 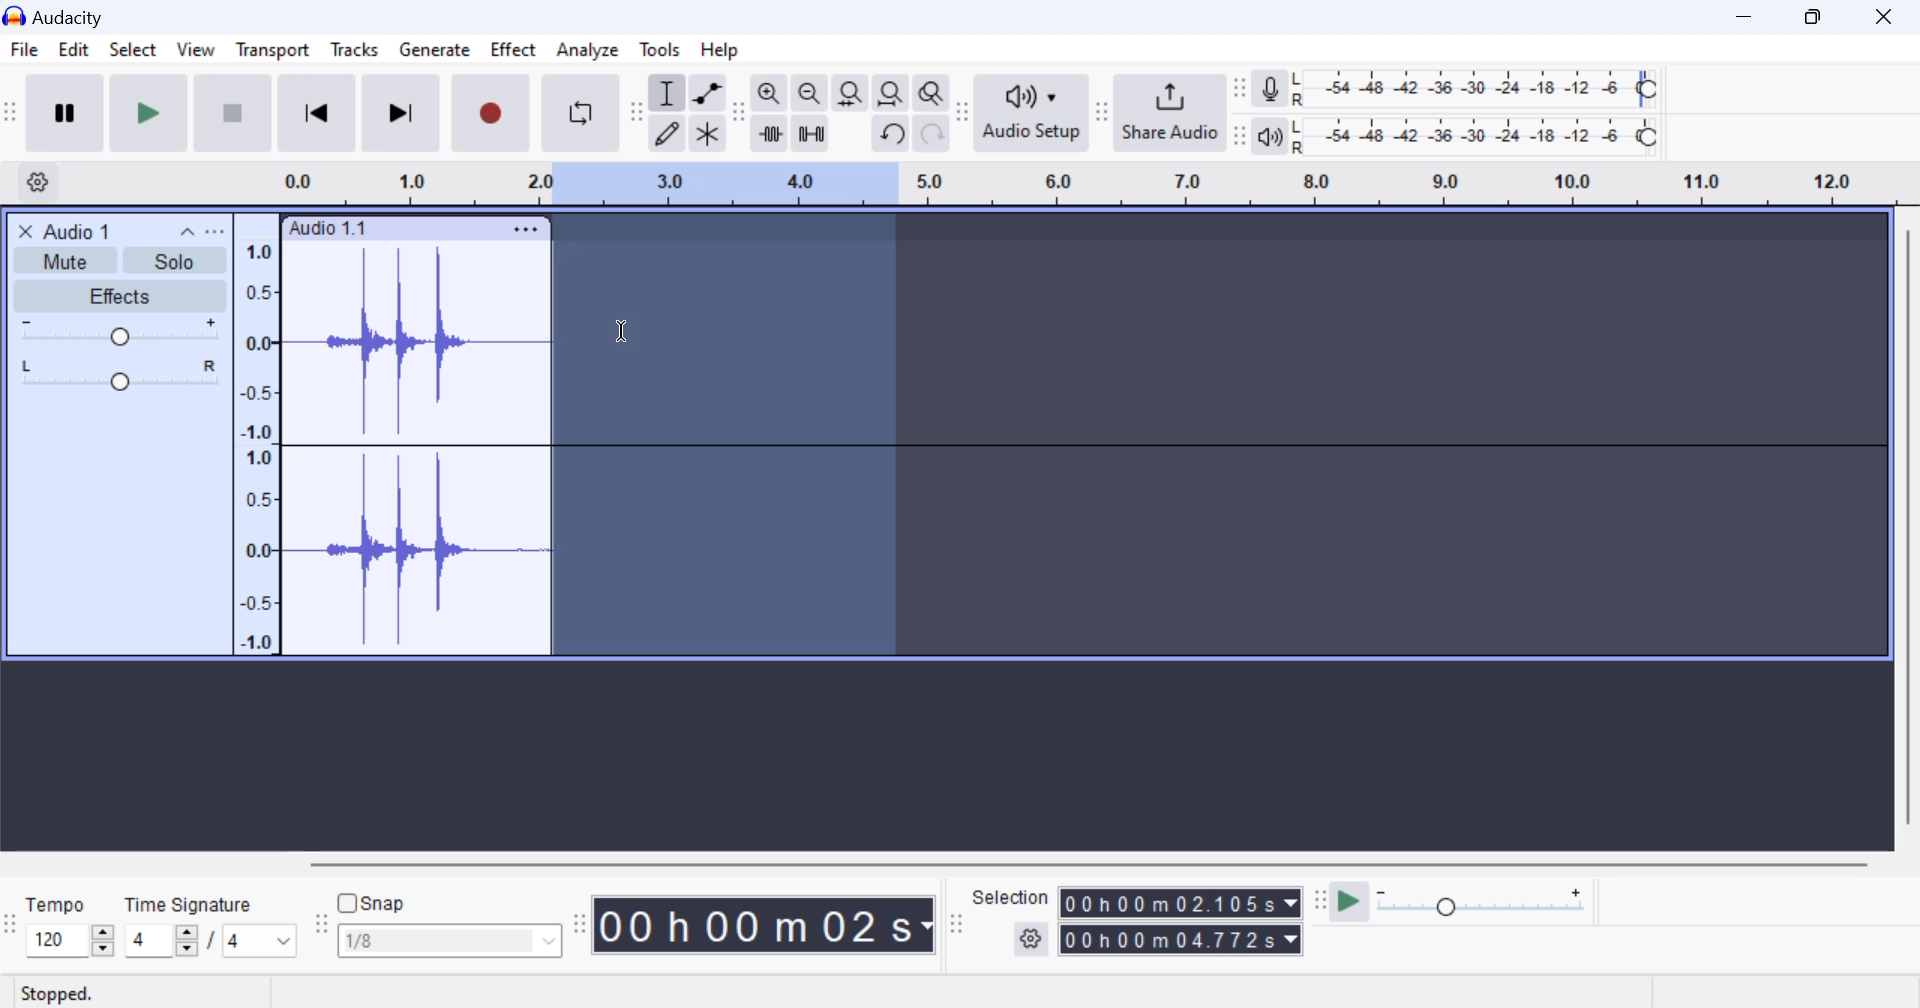 What do you see at coordinates (355, 54) in the screenshot?
I see `Tracks` at bounding box center [355, 54].